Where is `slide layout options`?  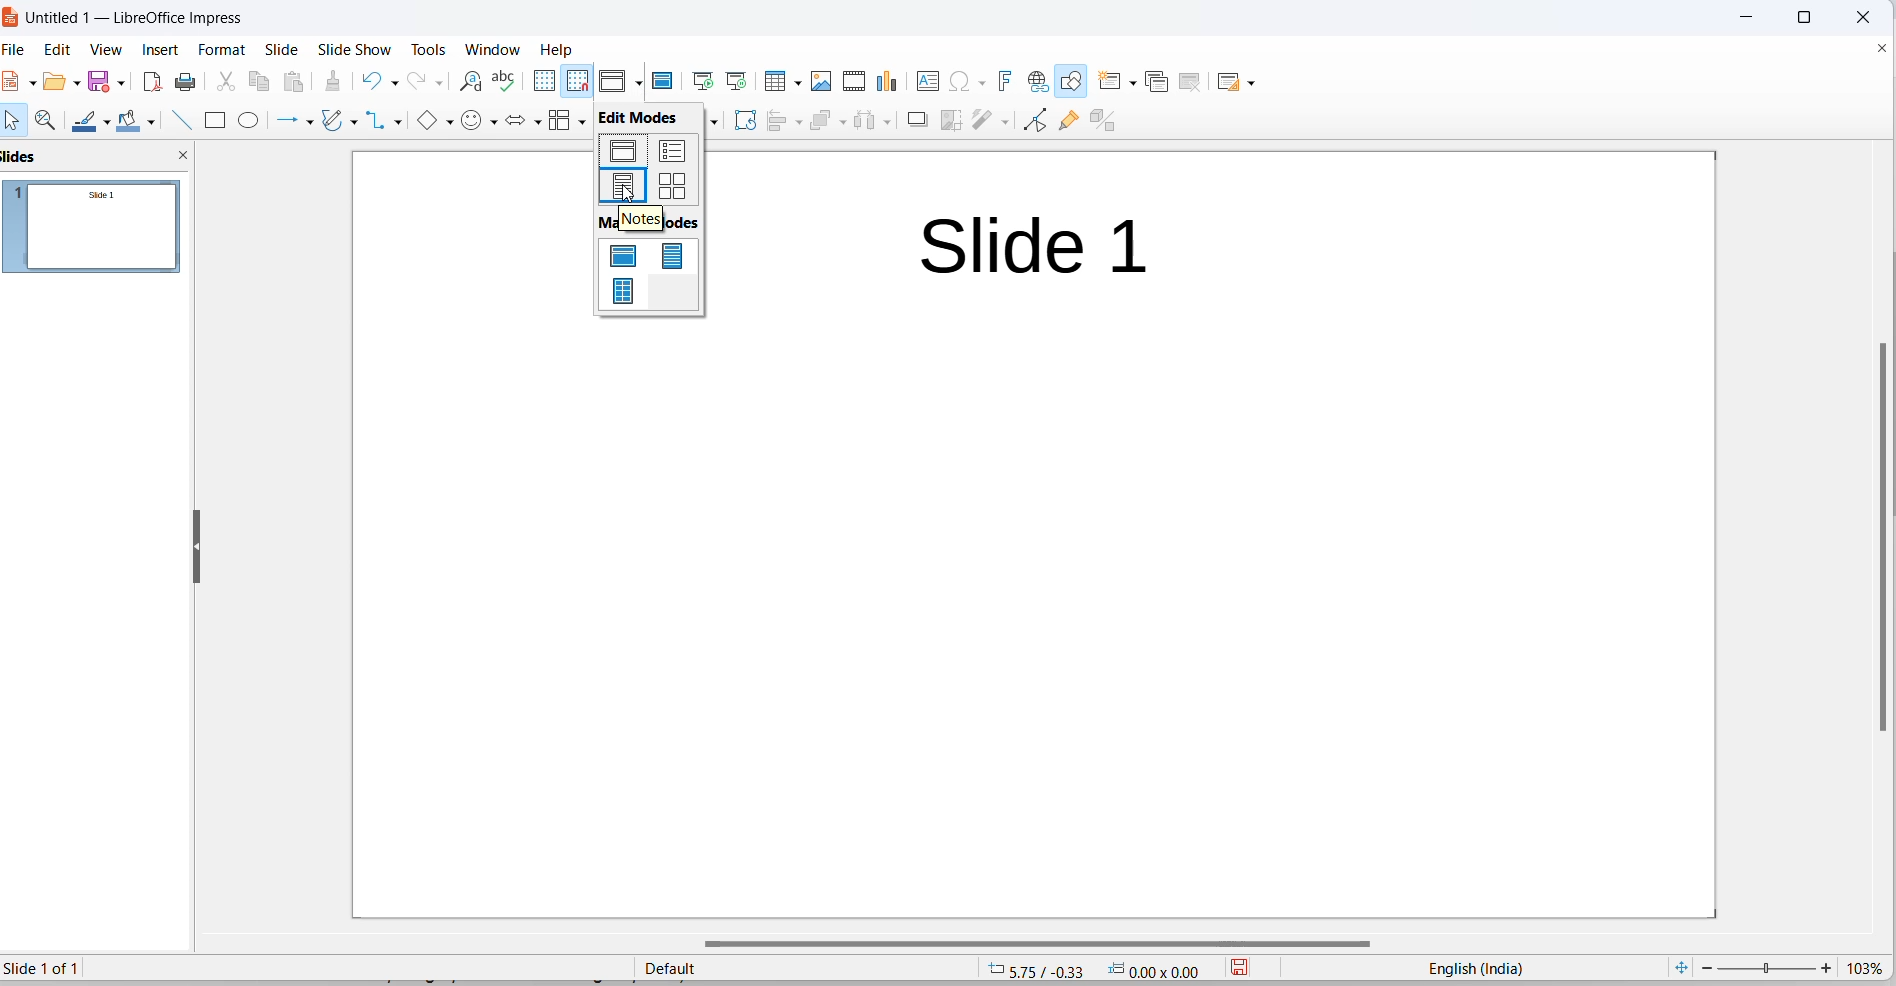 slide layout options is located at coordinates (1254, 82).